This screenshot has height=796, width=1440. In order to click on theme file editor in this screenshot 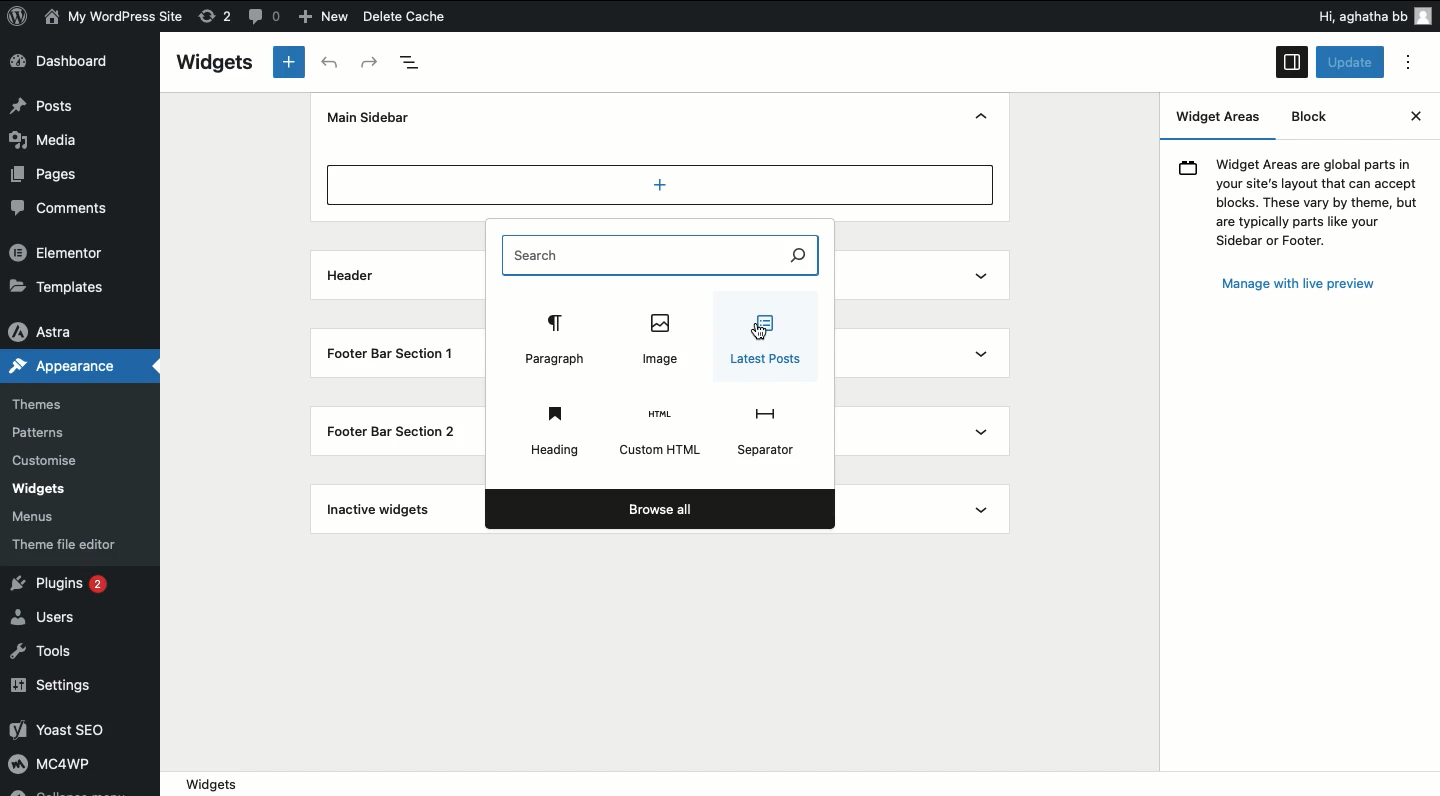, I will do `click(62, 543)`.